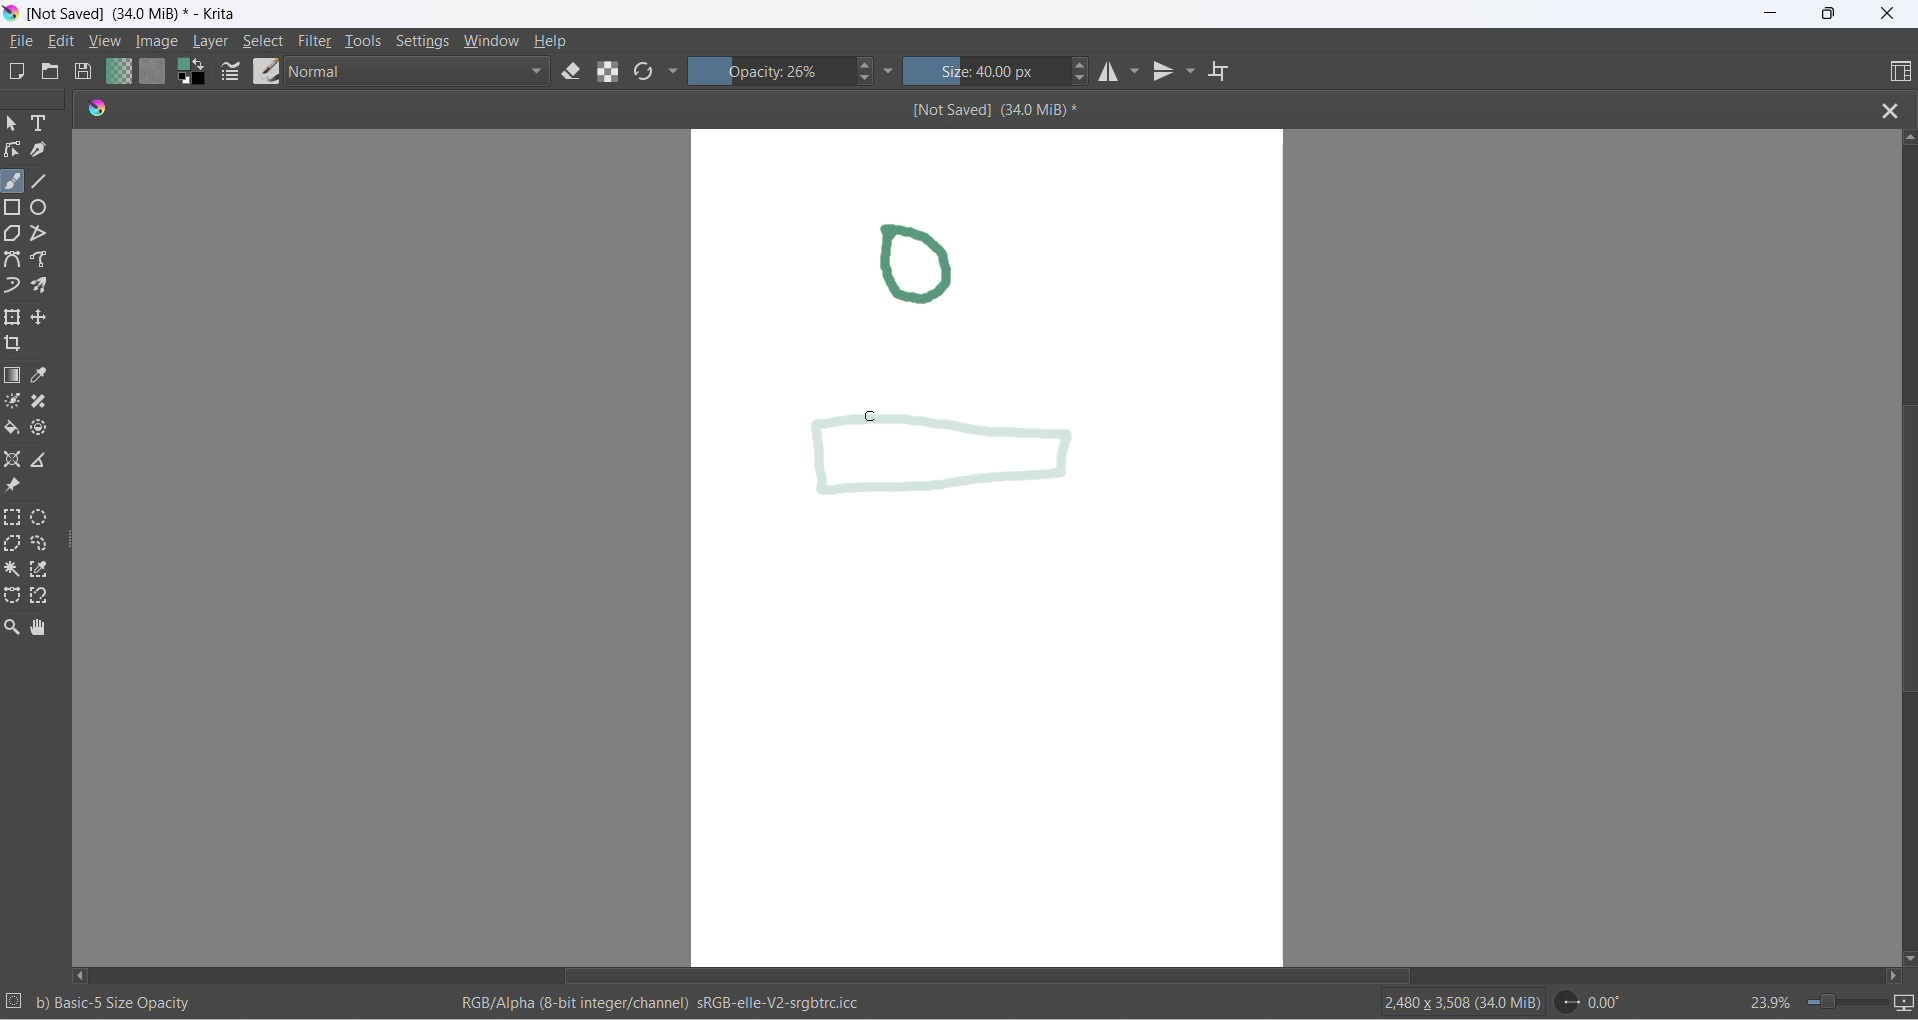 The image size is (1918, 1020). I want to click on scroll up button, so click(1906, 138).